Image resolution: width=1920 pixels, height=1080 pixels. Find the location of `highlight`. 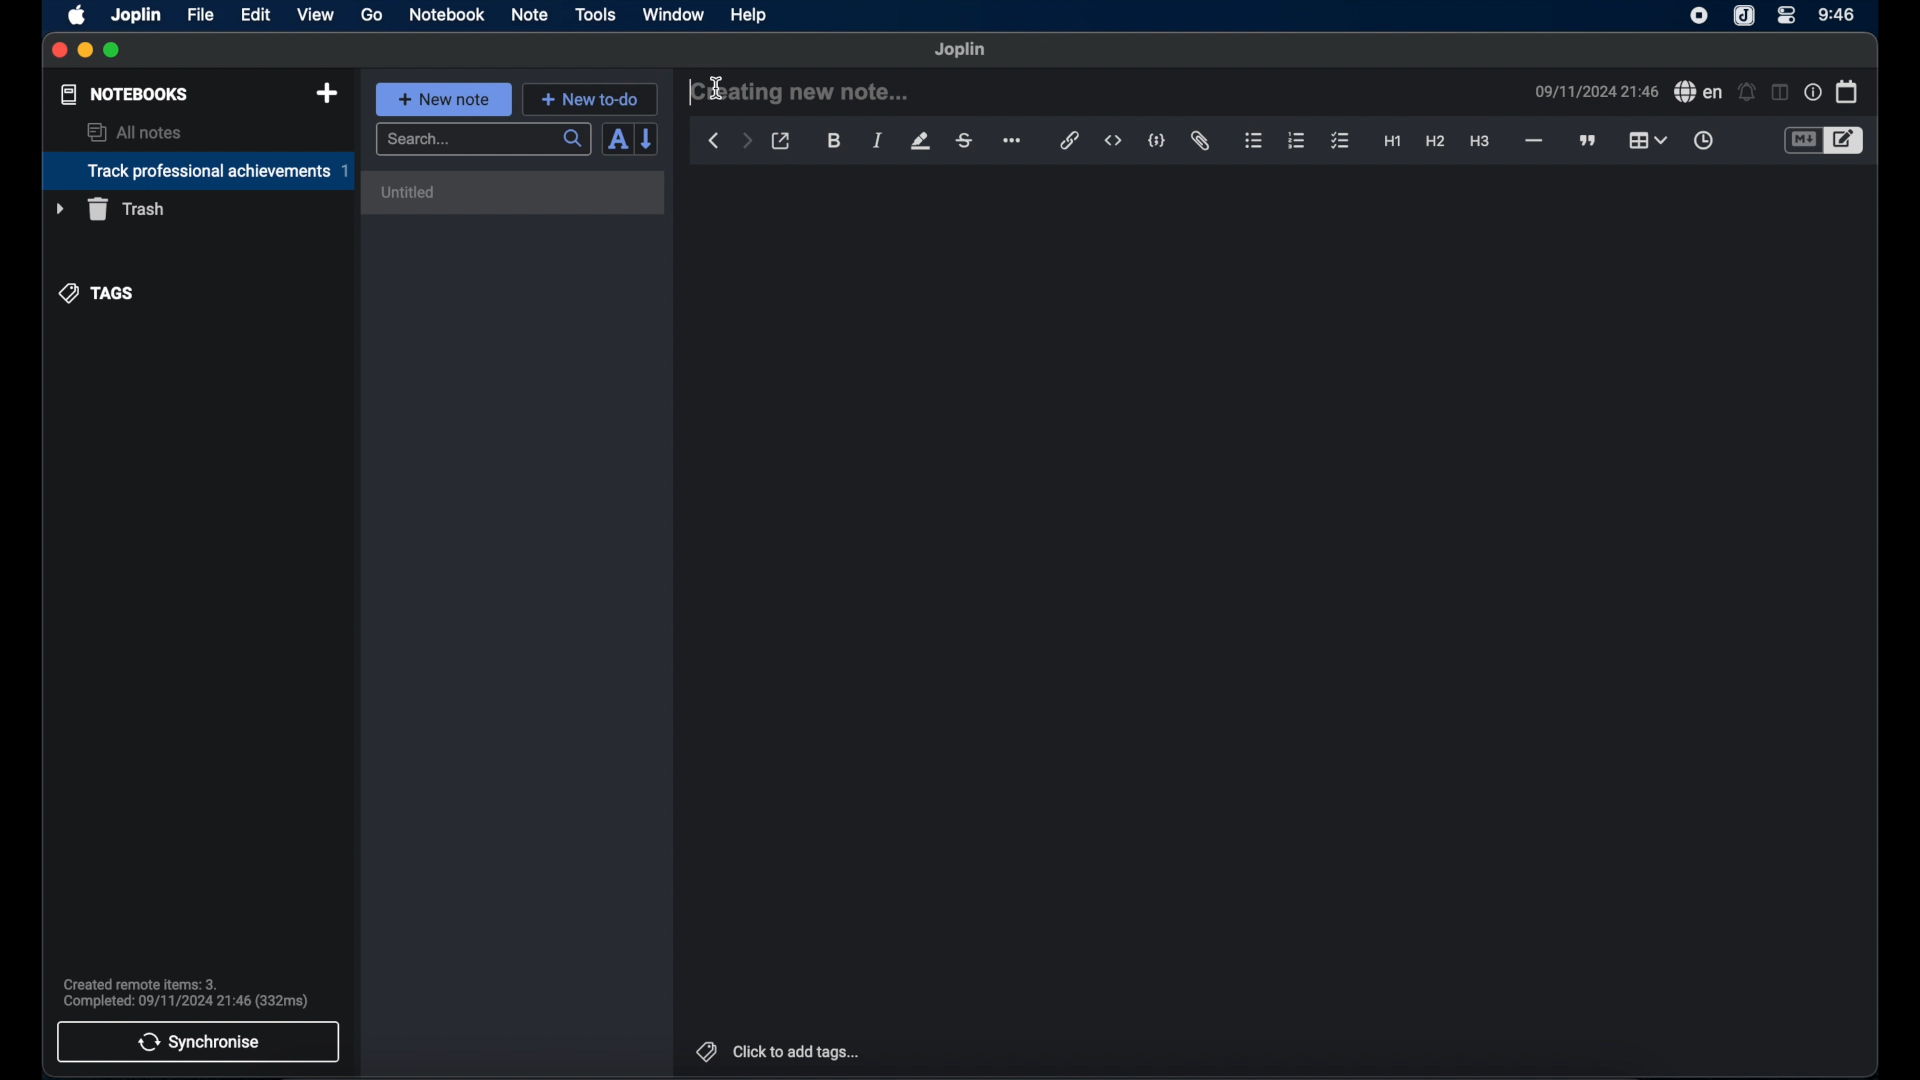

highlight is located at coordinates (920, 141).